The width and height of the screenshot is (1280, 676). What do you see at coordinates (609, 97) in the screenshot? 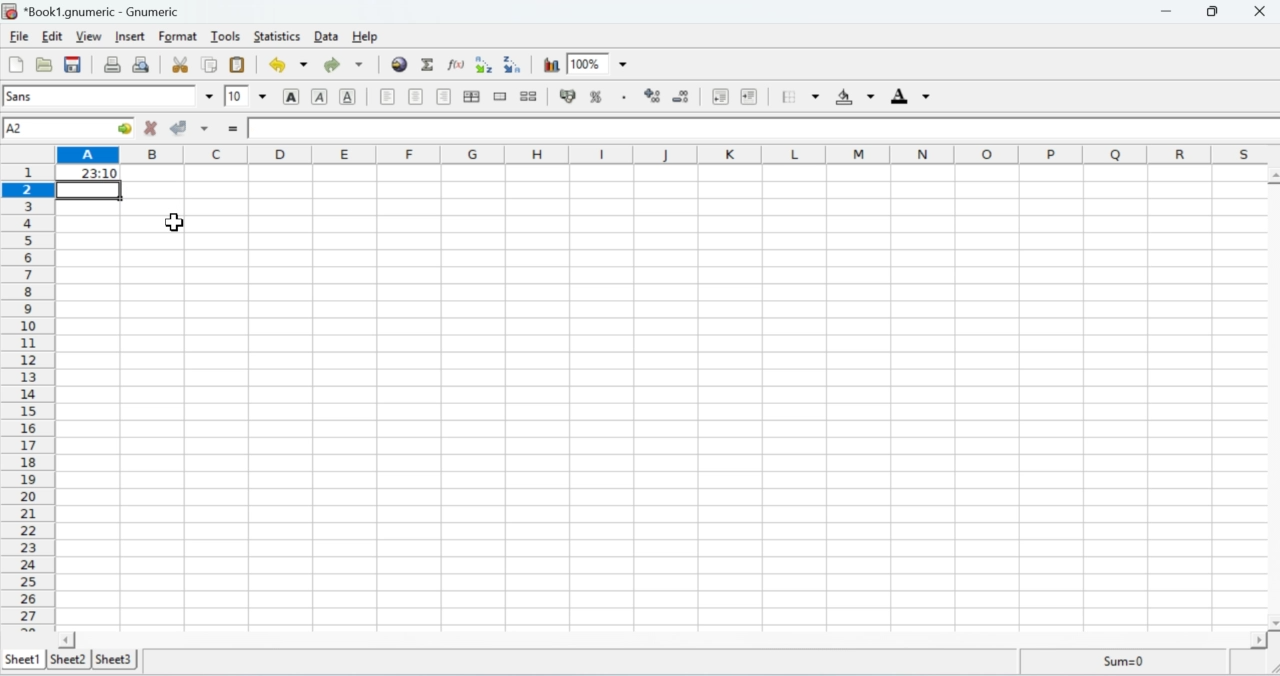
I see `Format the selection as percentage` at bounding box center [609, 97].